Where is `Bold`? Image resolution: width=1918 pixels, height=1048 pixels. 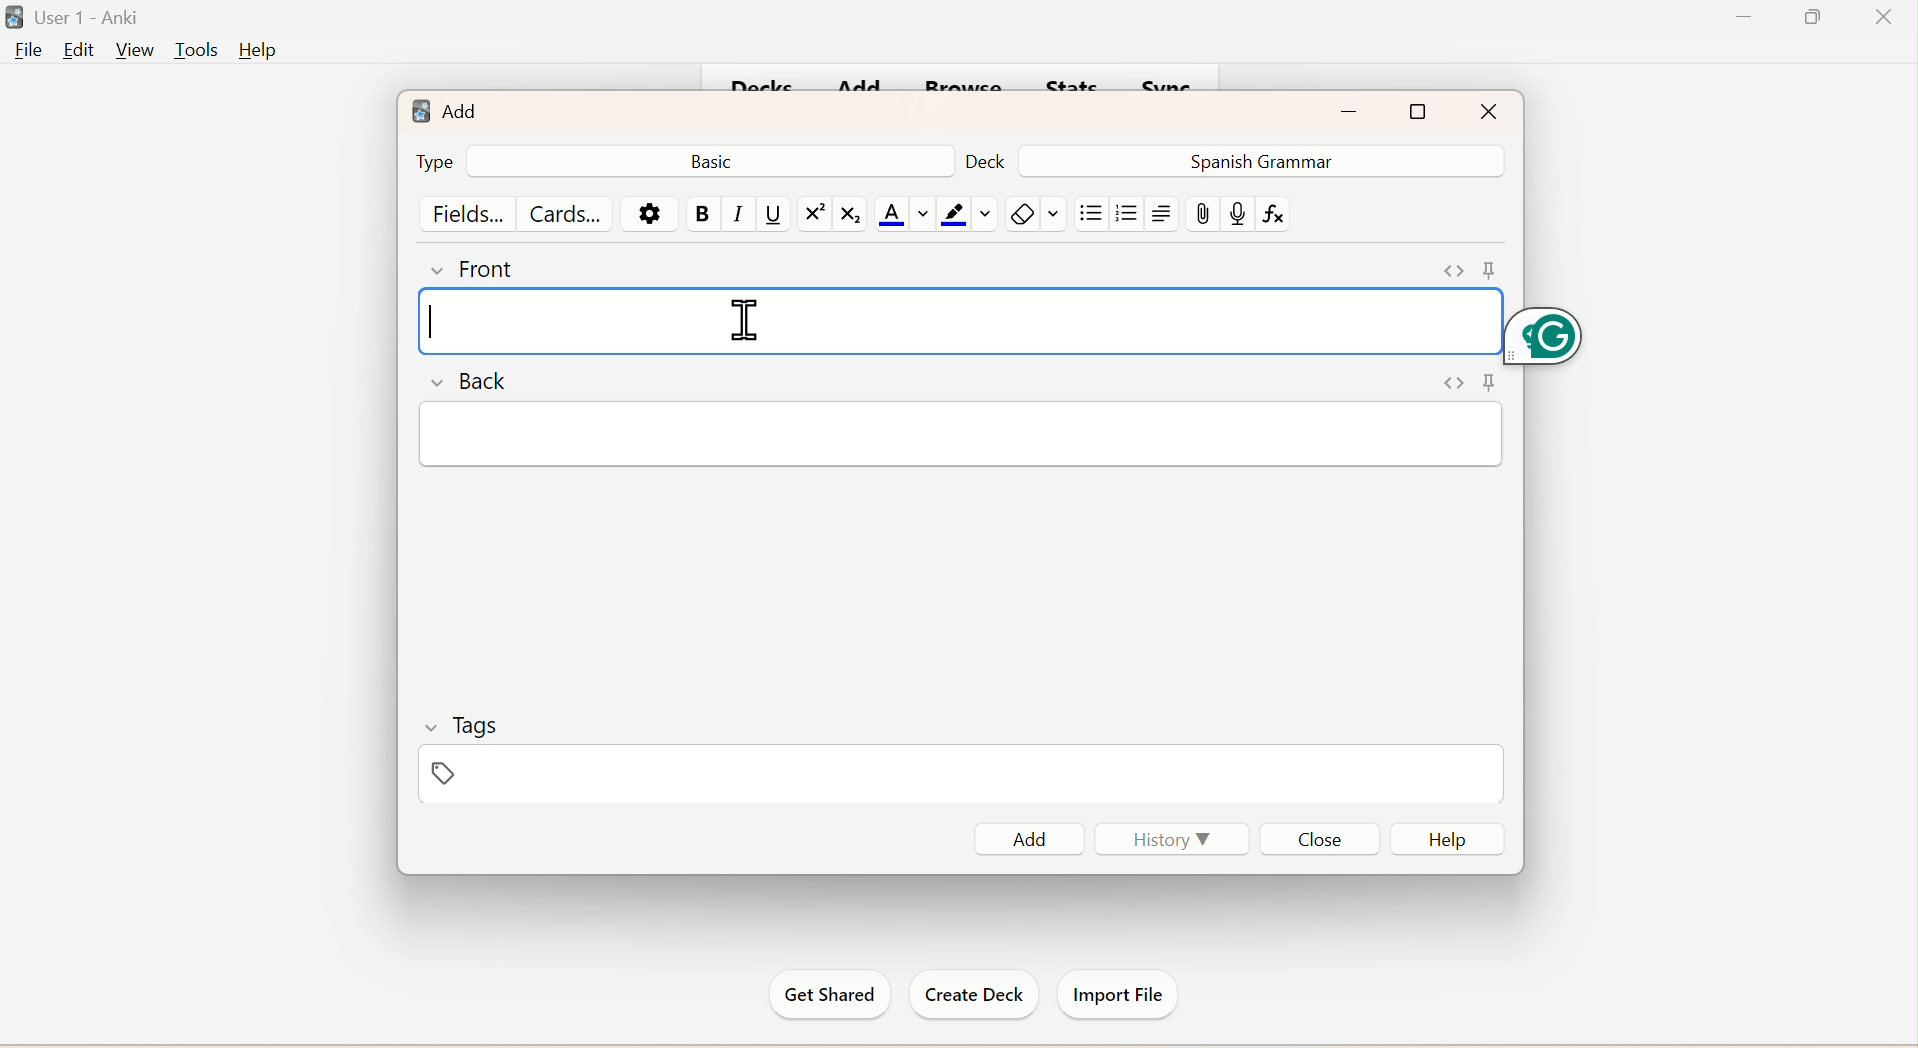 Bold is located at coordinates (704, 214).